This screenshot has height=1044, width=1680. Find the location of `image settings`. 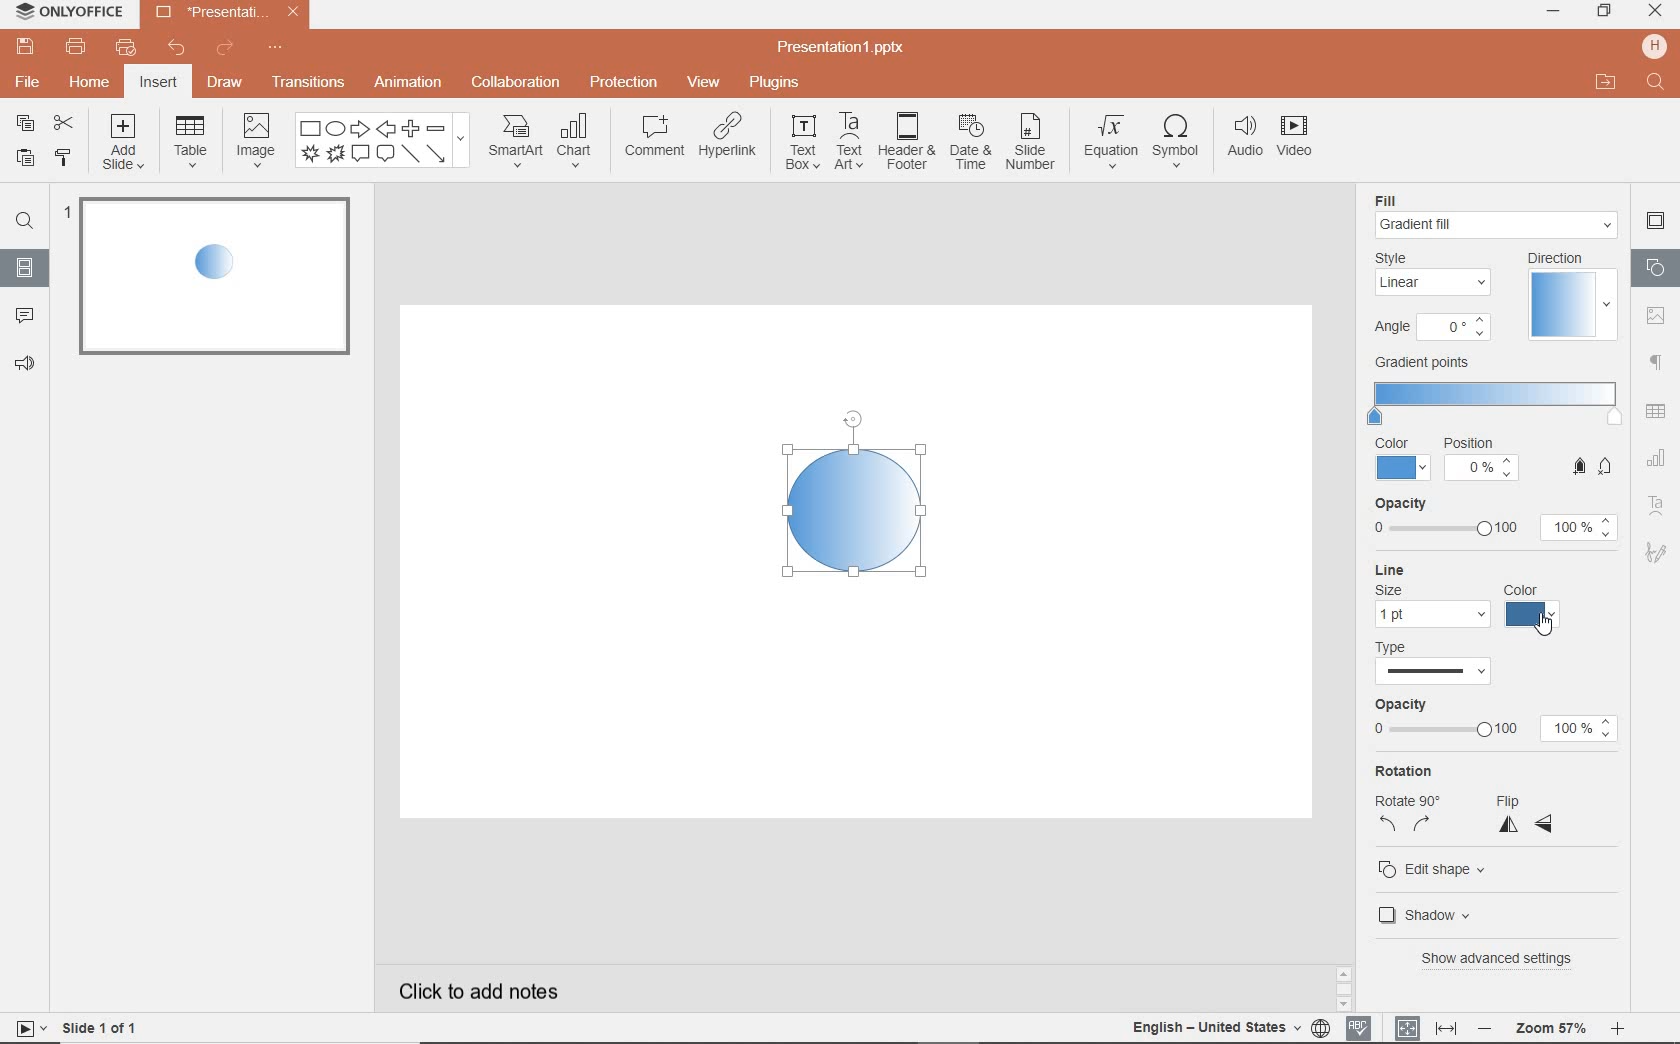

image settings is located at coordinates (1659, 314).